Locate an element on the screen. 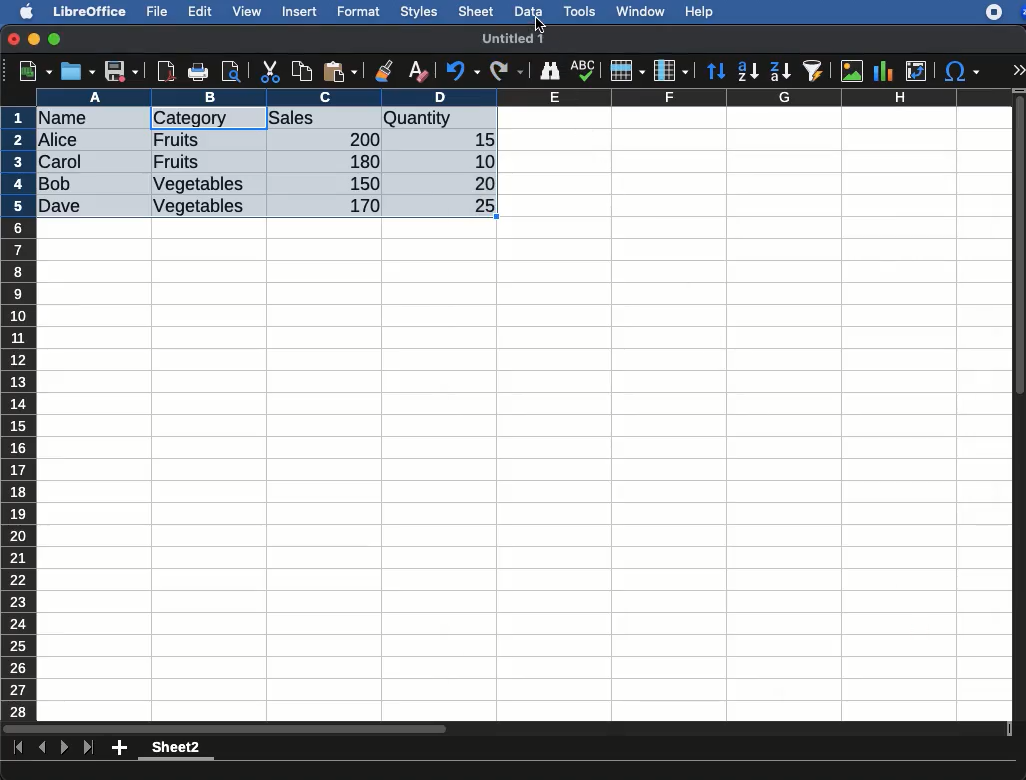  clear formatting is located at coordinates (417, 72).